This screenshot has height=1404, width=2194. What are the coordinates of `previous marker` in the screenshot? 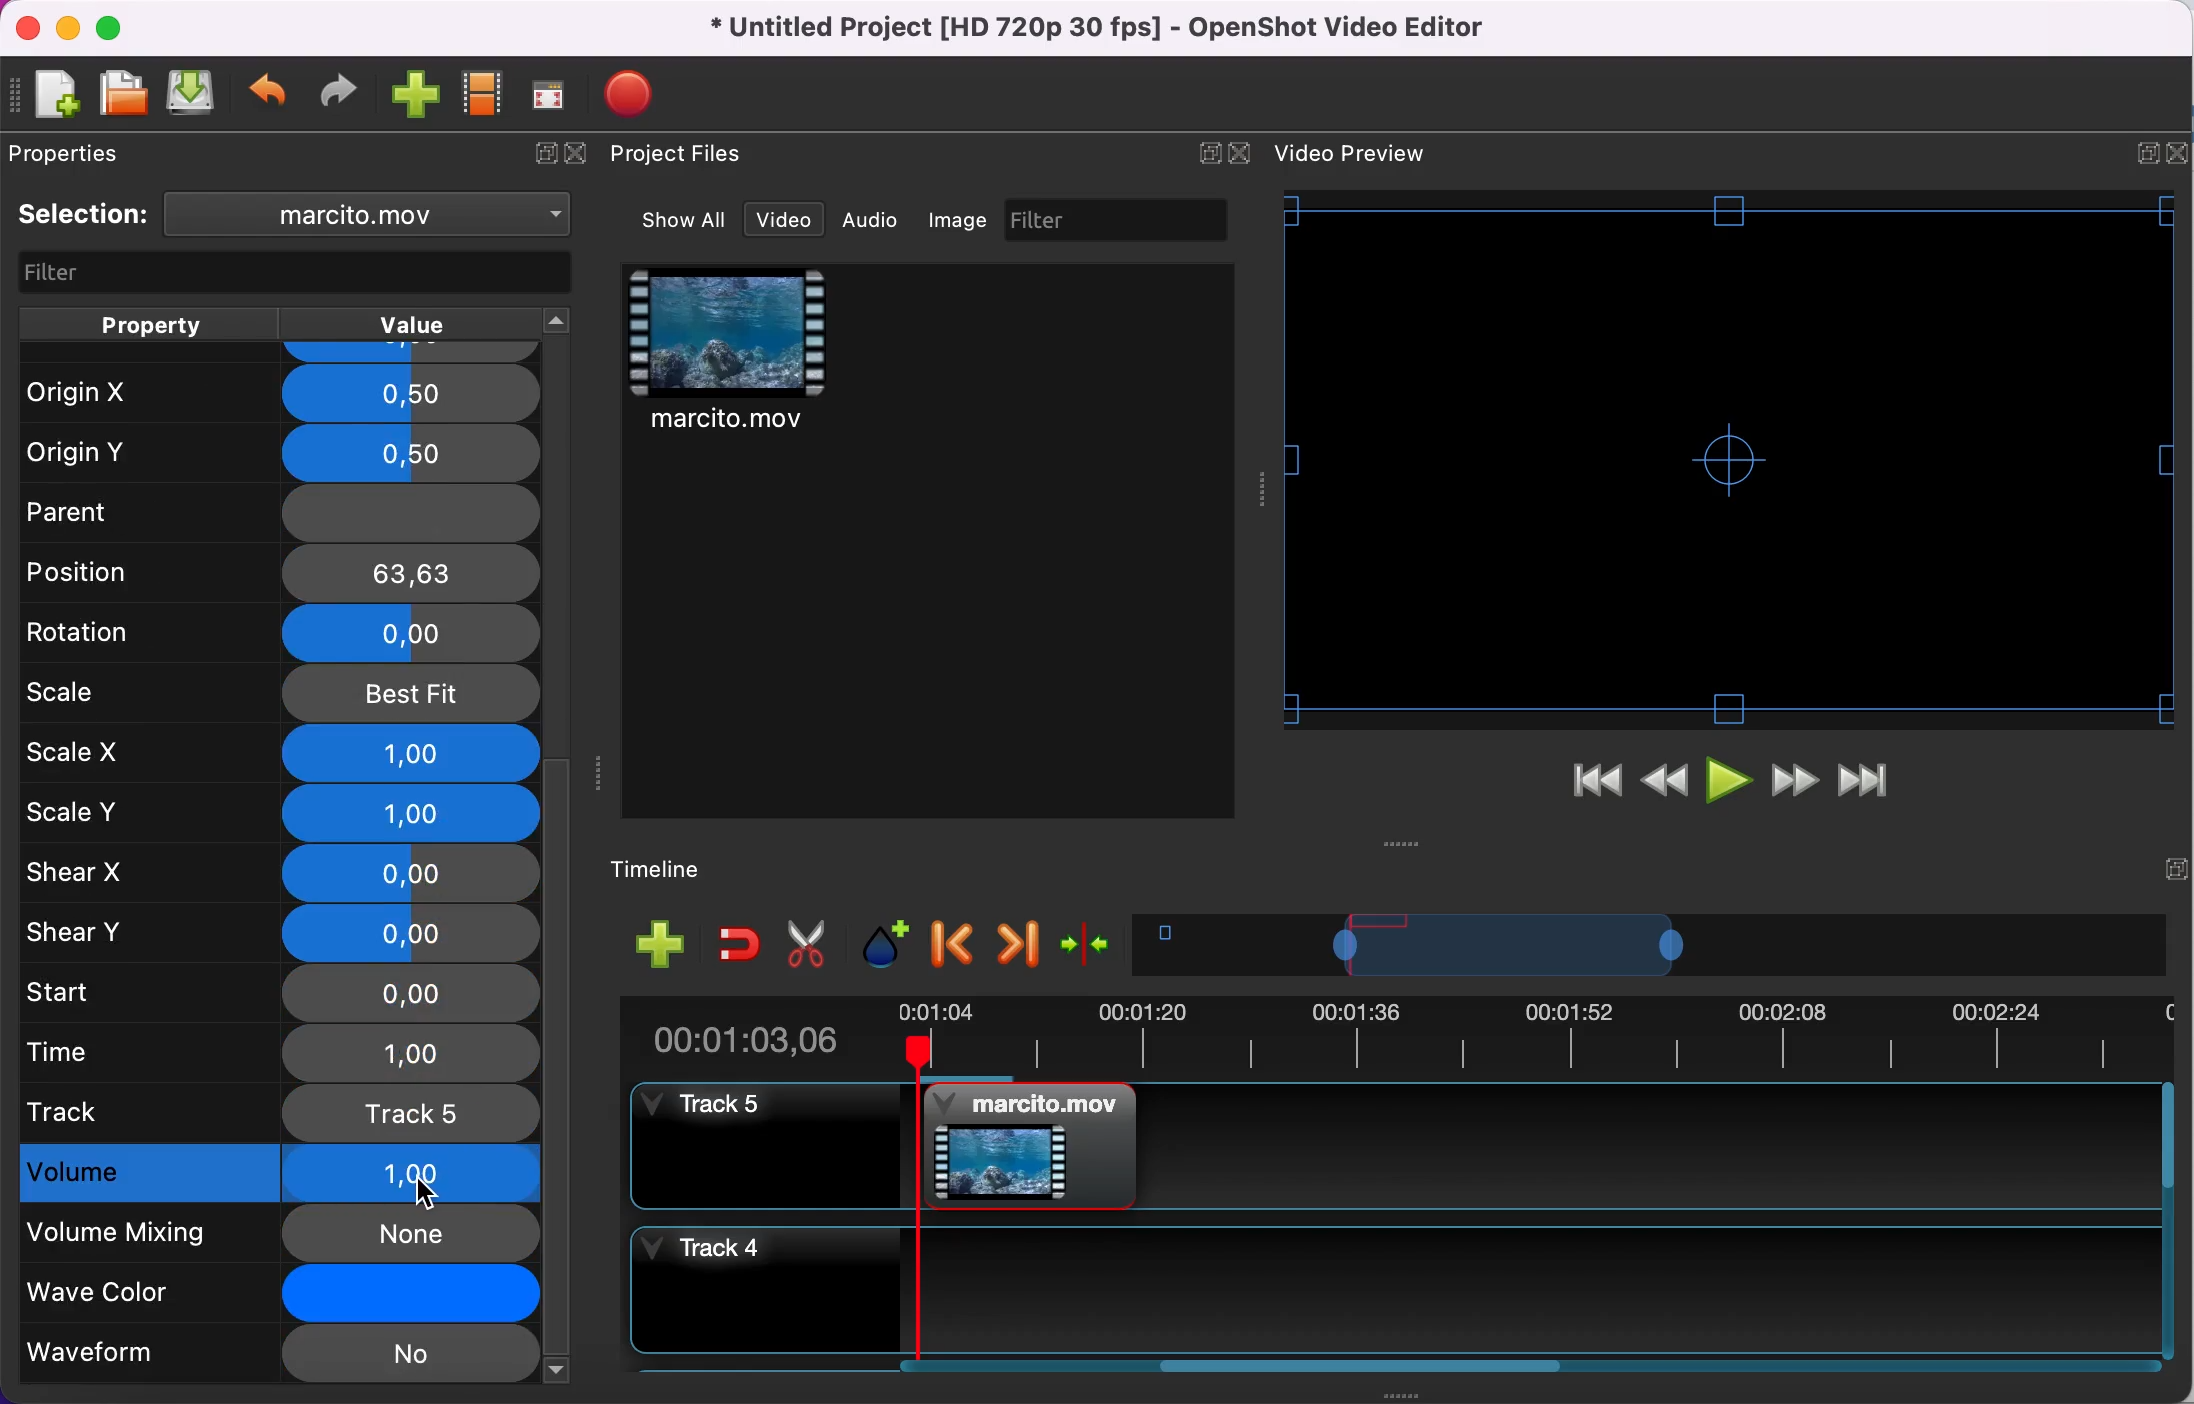 It's located at (956, 945).